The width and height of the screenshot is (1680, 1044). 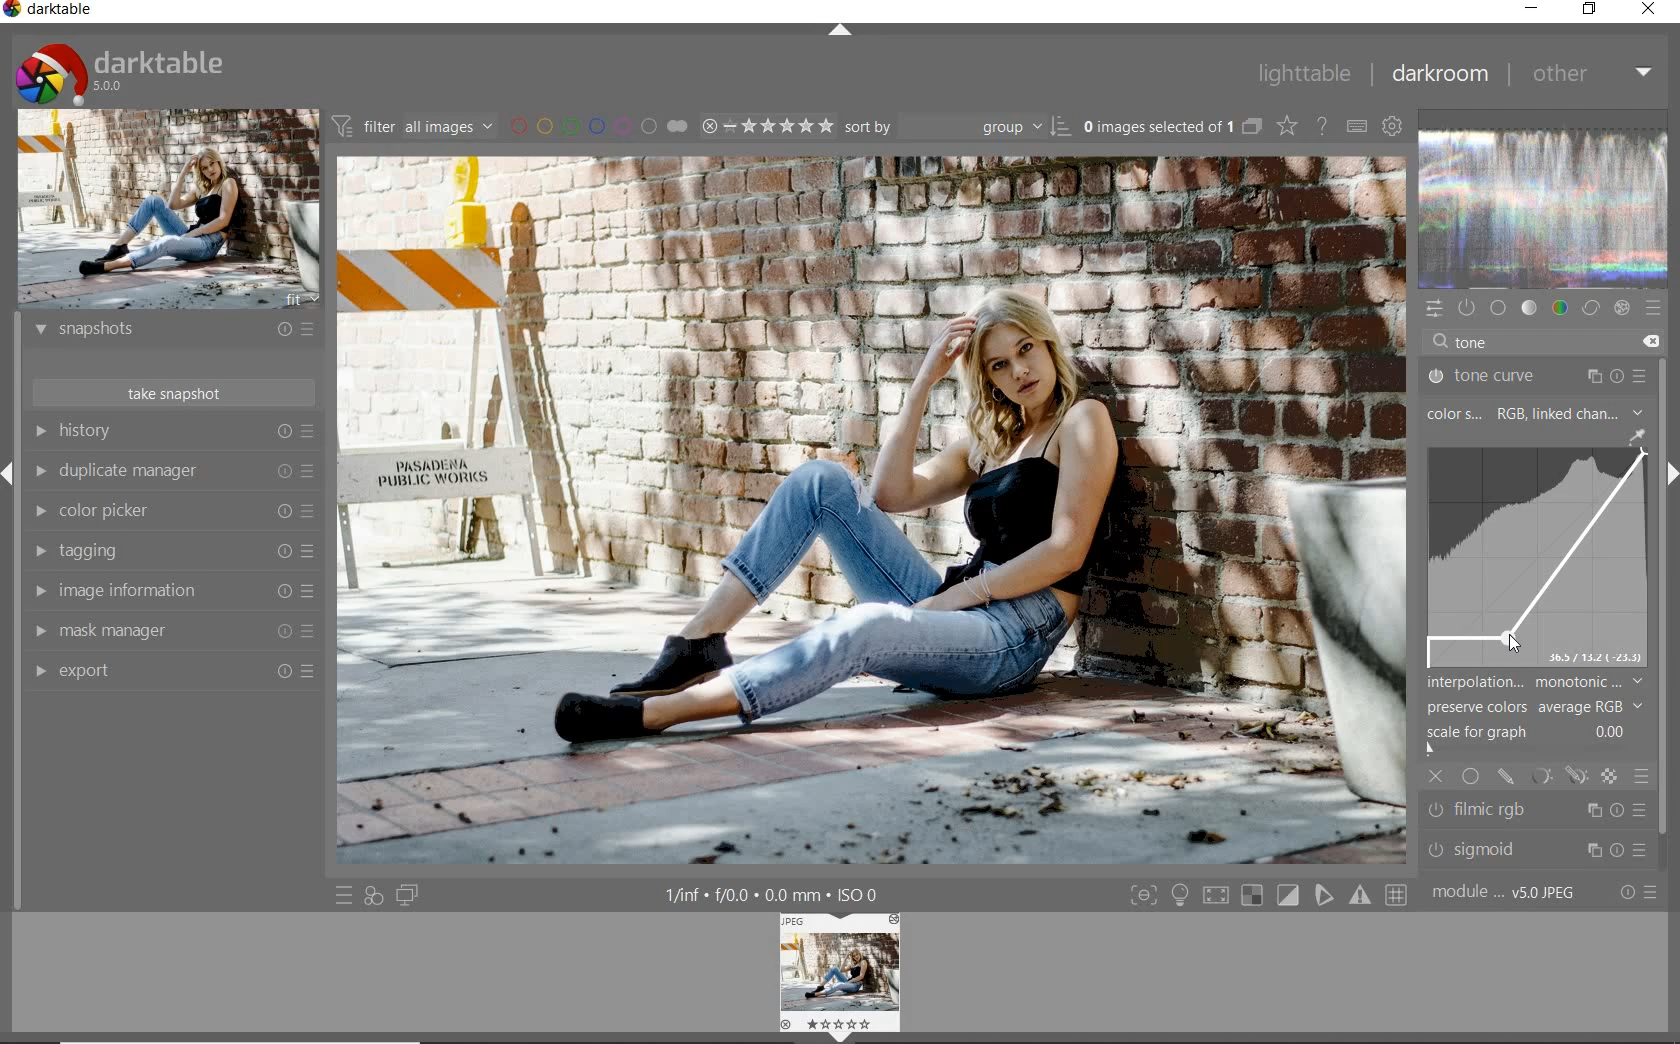 I want to click on blending options, so click(x=1643, y=779).